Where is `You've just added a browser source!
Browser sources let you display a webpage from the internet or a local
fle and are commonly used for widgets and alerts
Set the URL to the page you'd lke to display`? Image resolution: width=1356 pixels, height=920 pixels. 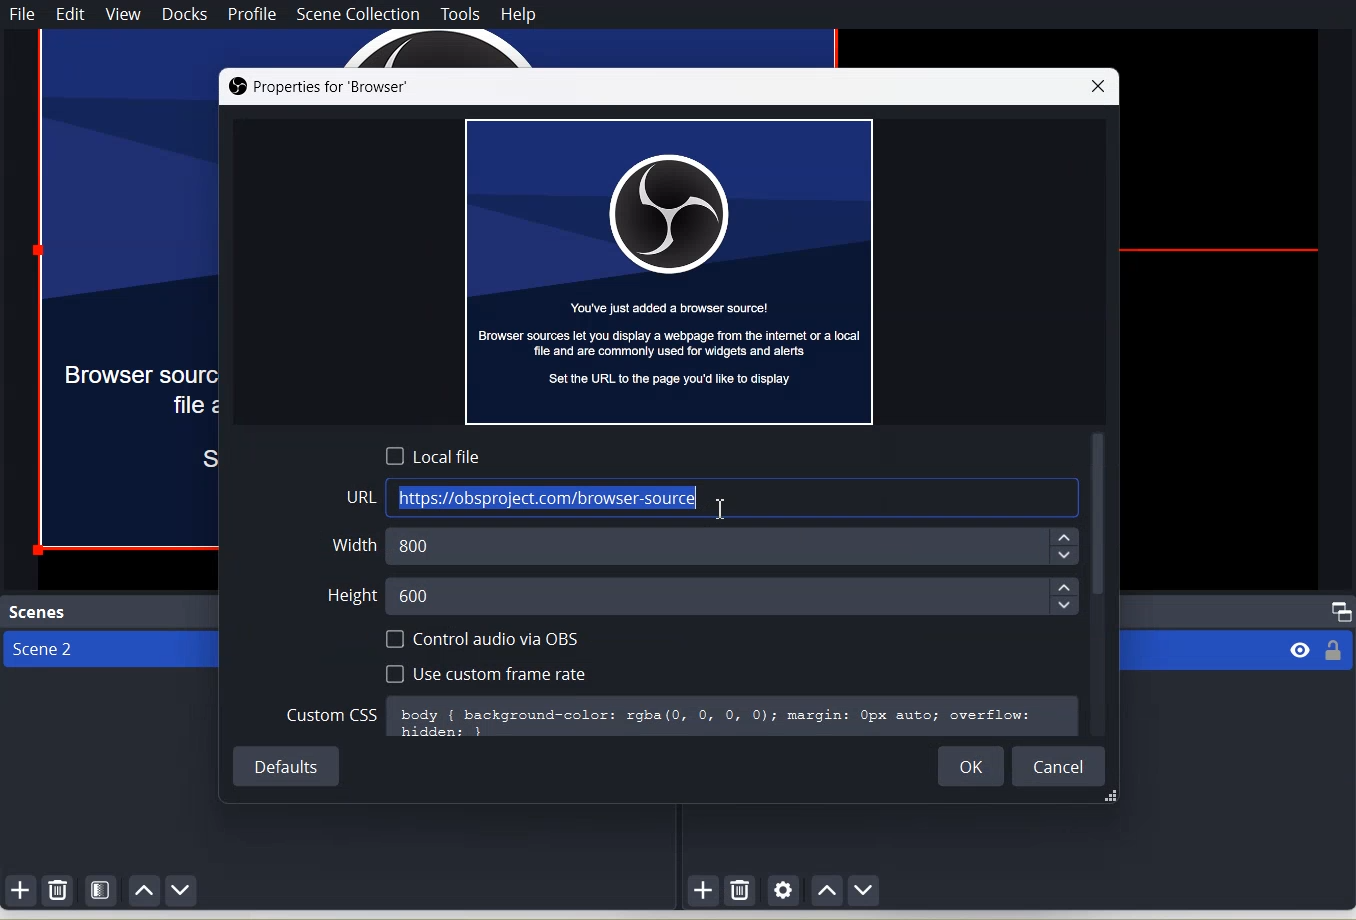 You've just added a browser source!
Browser sources let you display a webpage from the internet or a local
fle and are commonly used for widgets and alerts
Set the URL to the page you'd lke to display is located at coordinates (669, 276).